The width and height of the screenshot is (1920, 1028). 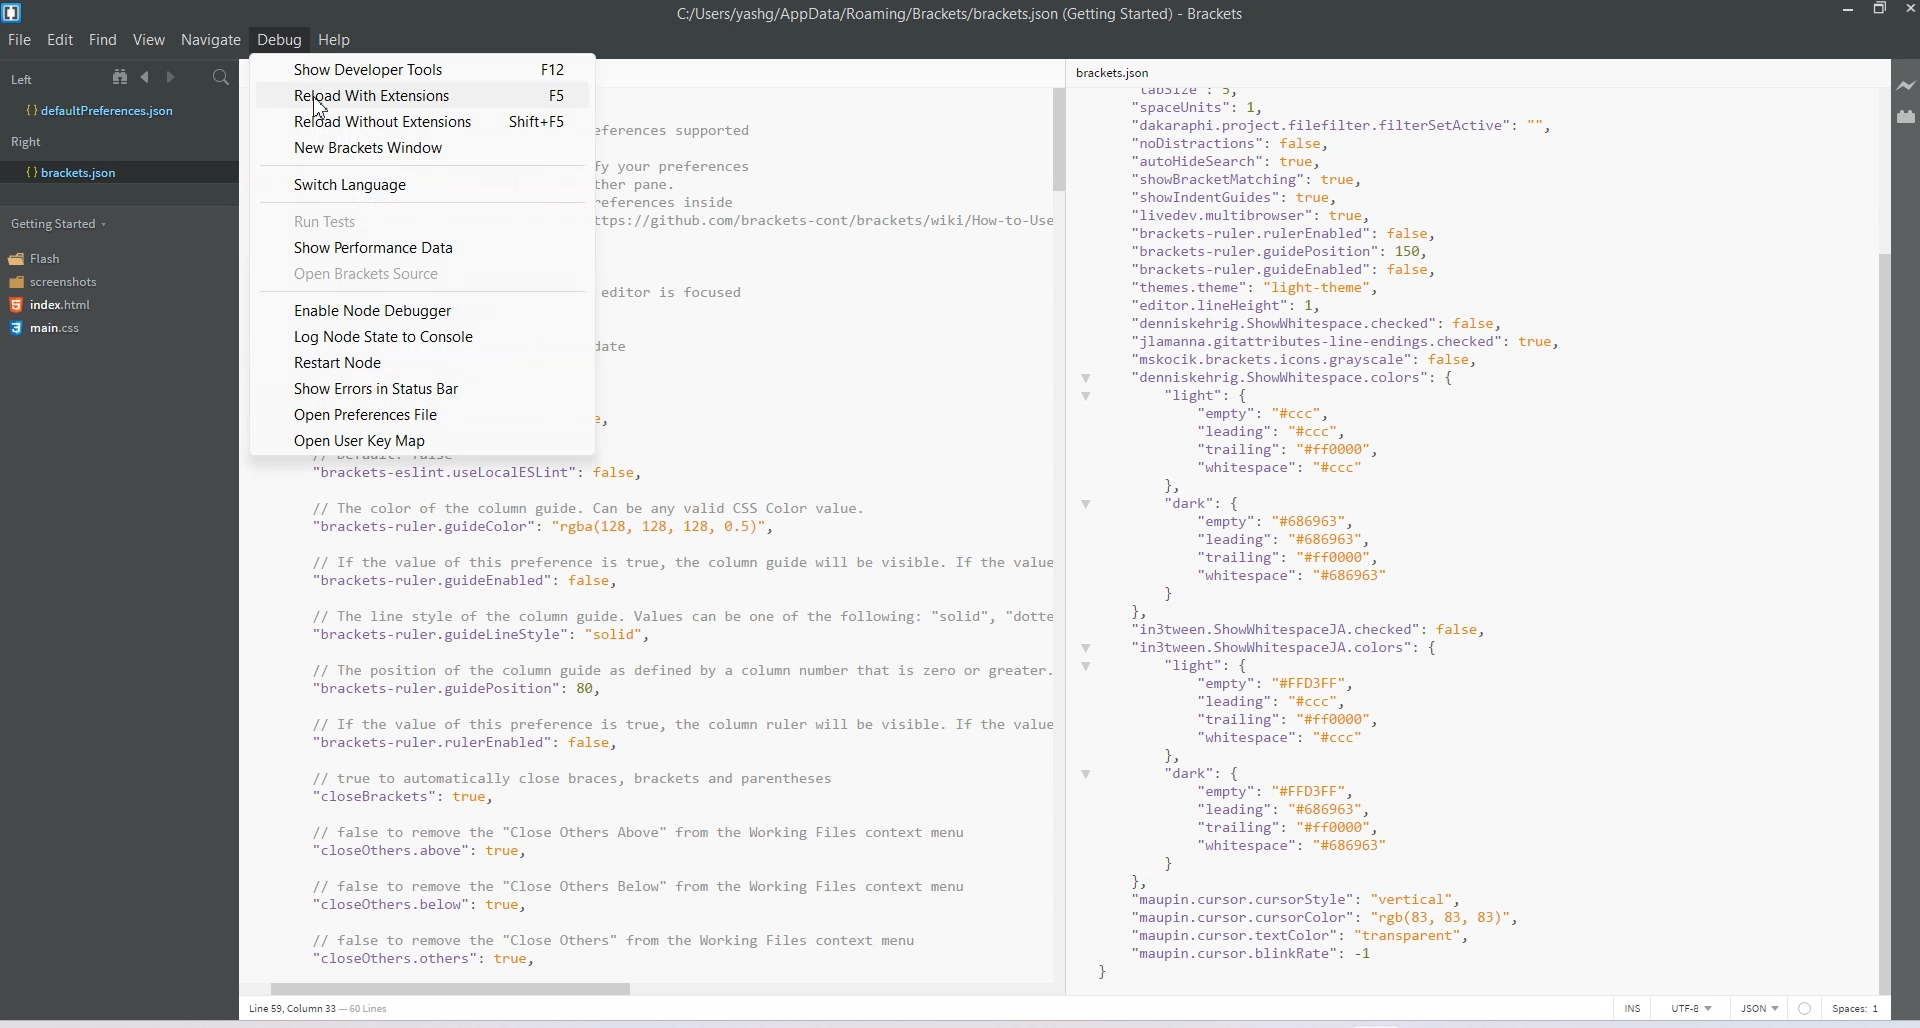 What do you see at coordinates (424, 184) in the screenshot?
I see `Switch Language` at bounding box center [424, 184].